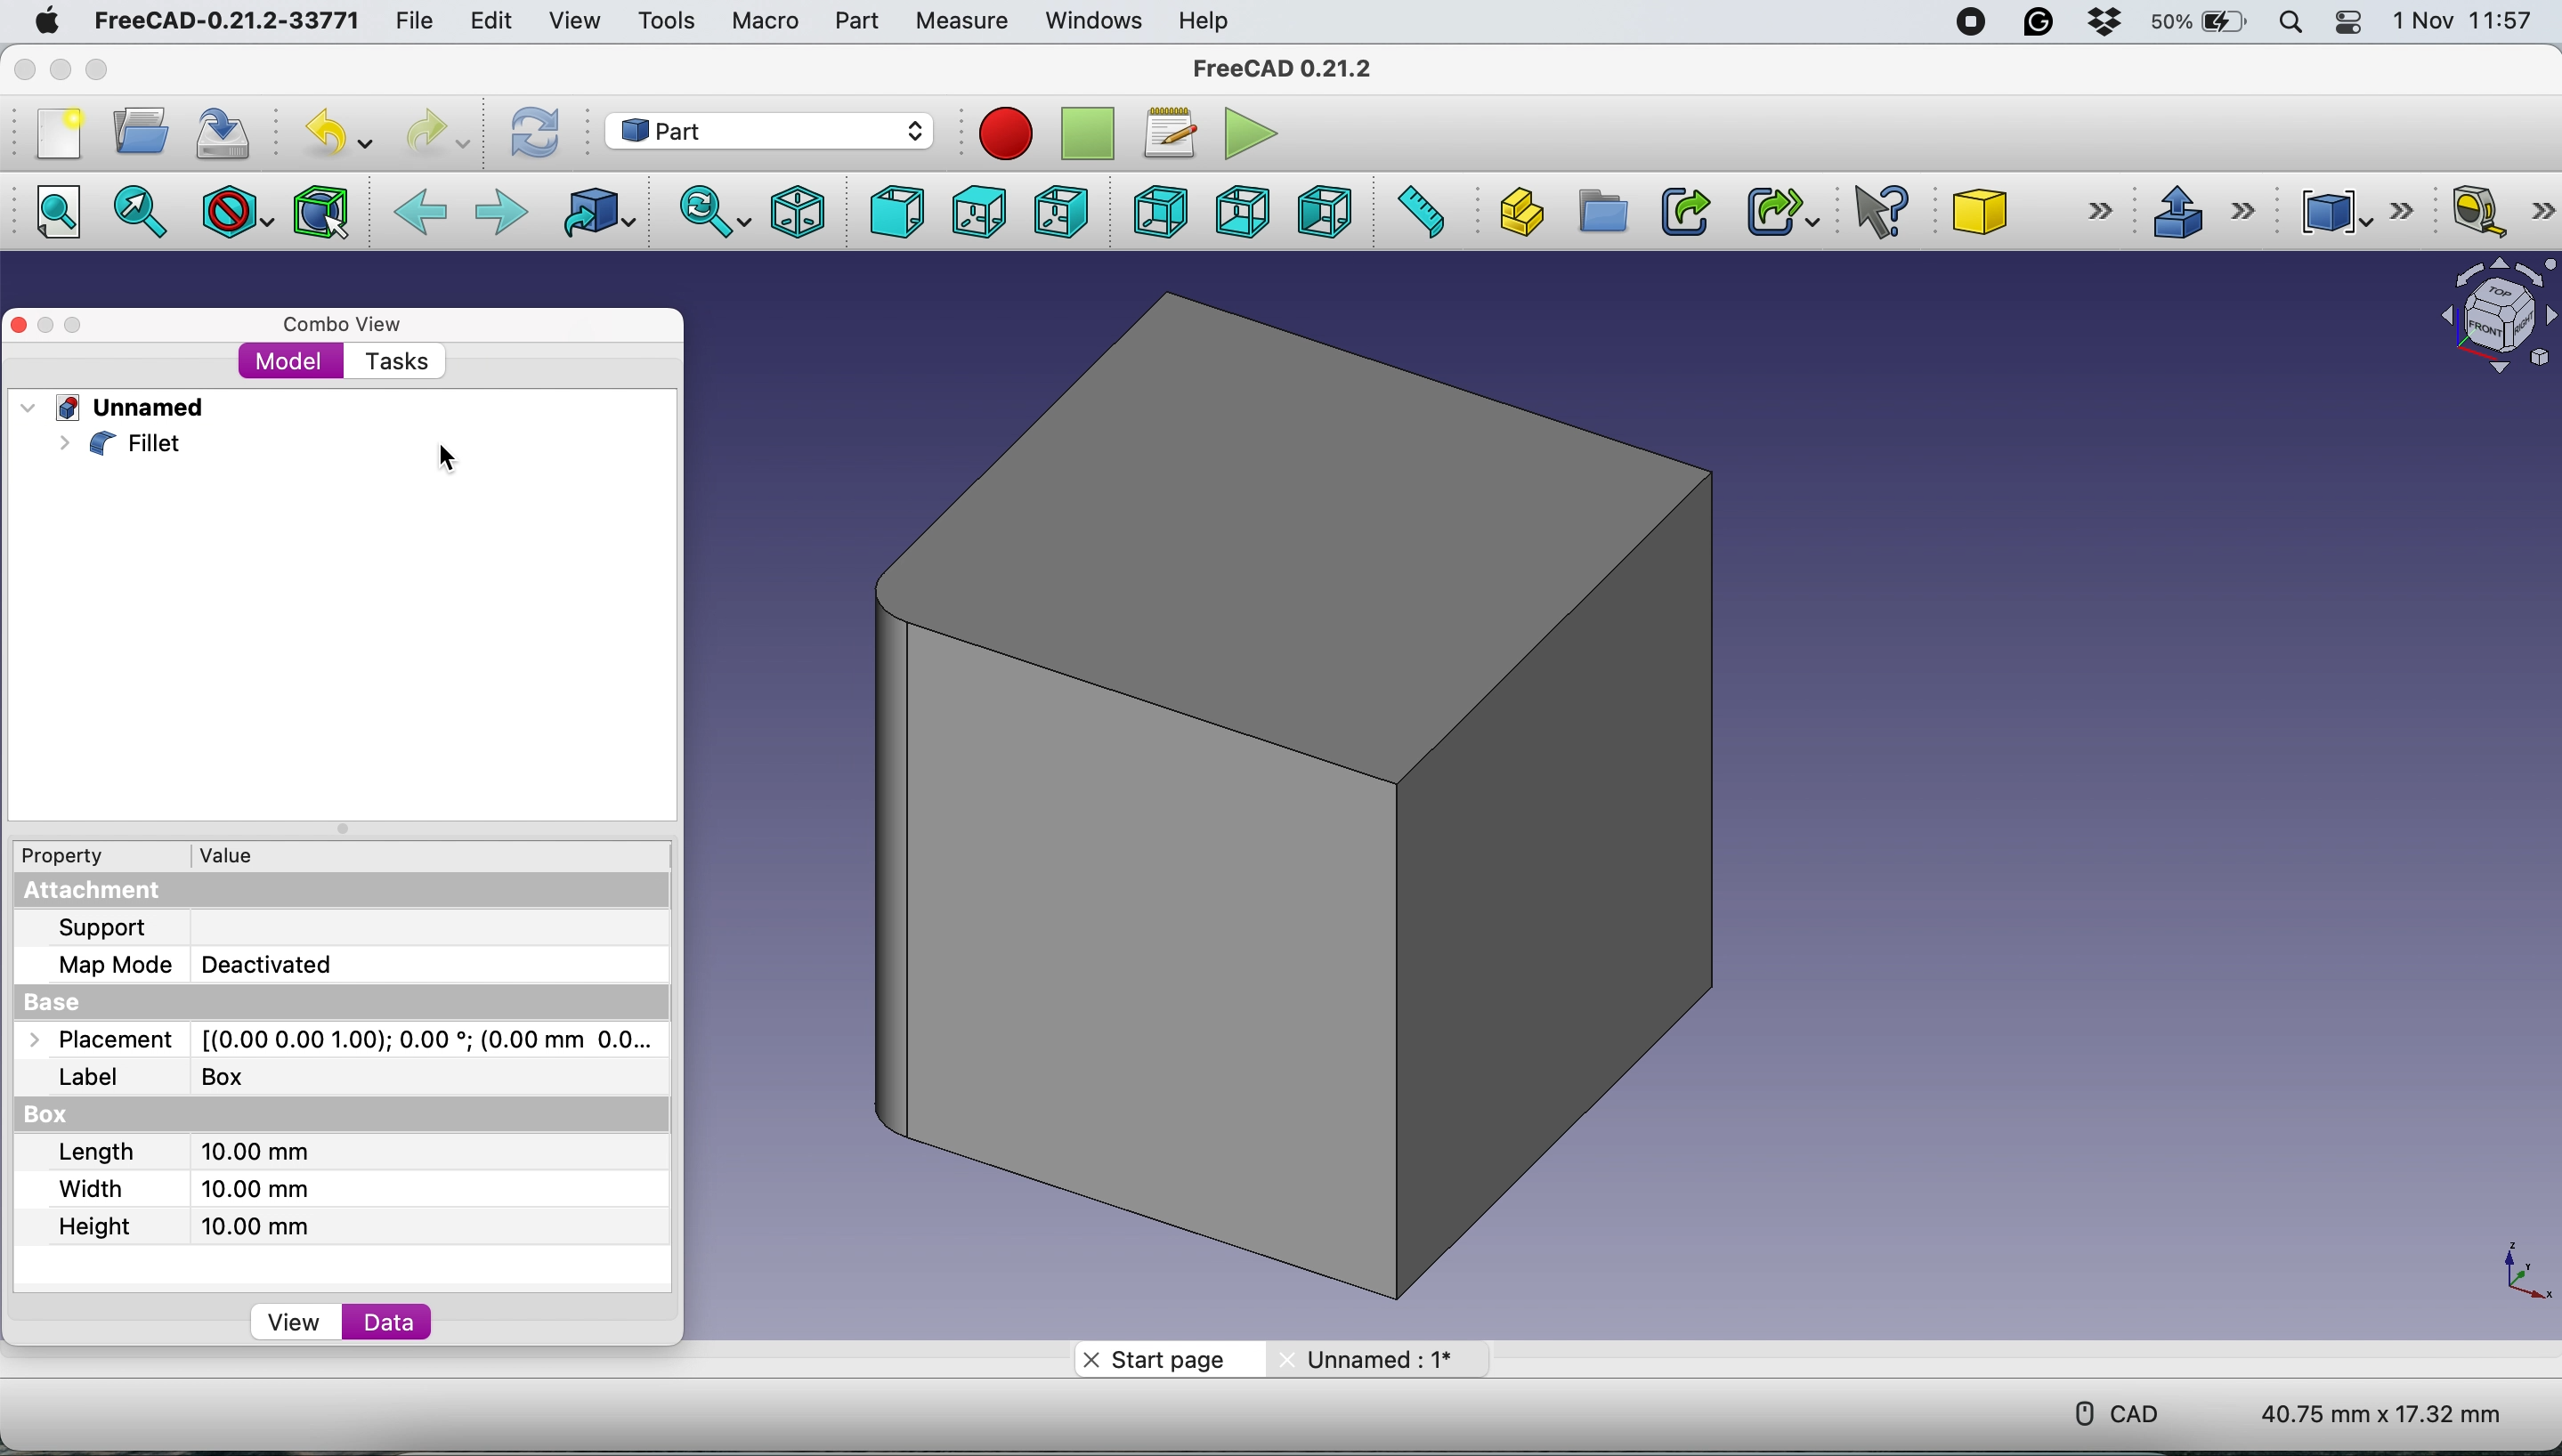  Describe the element at coordinates (406, 362) in the screenshot. I see `tasks` at that location.